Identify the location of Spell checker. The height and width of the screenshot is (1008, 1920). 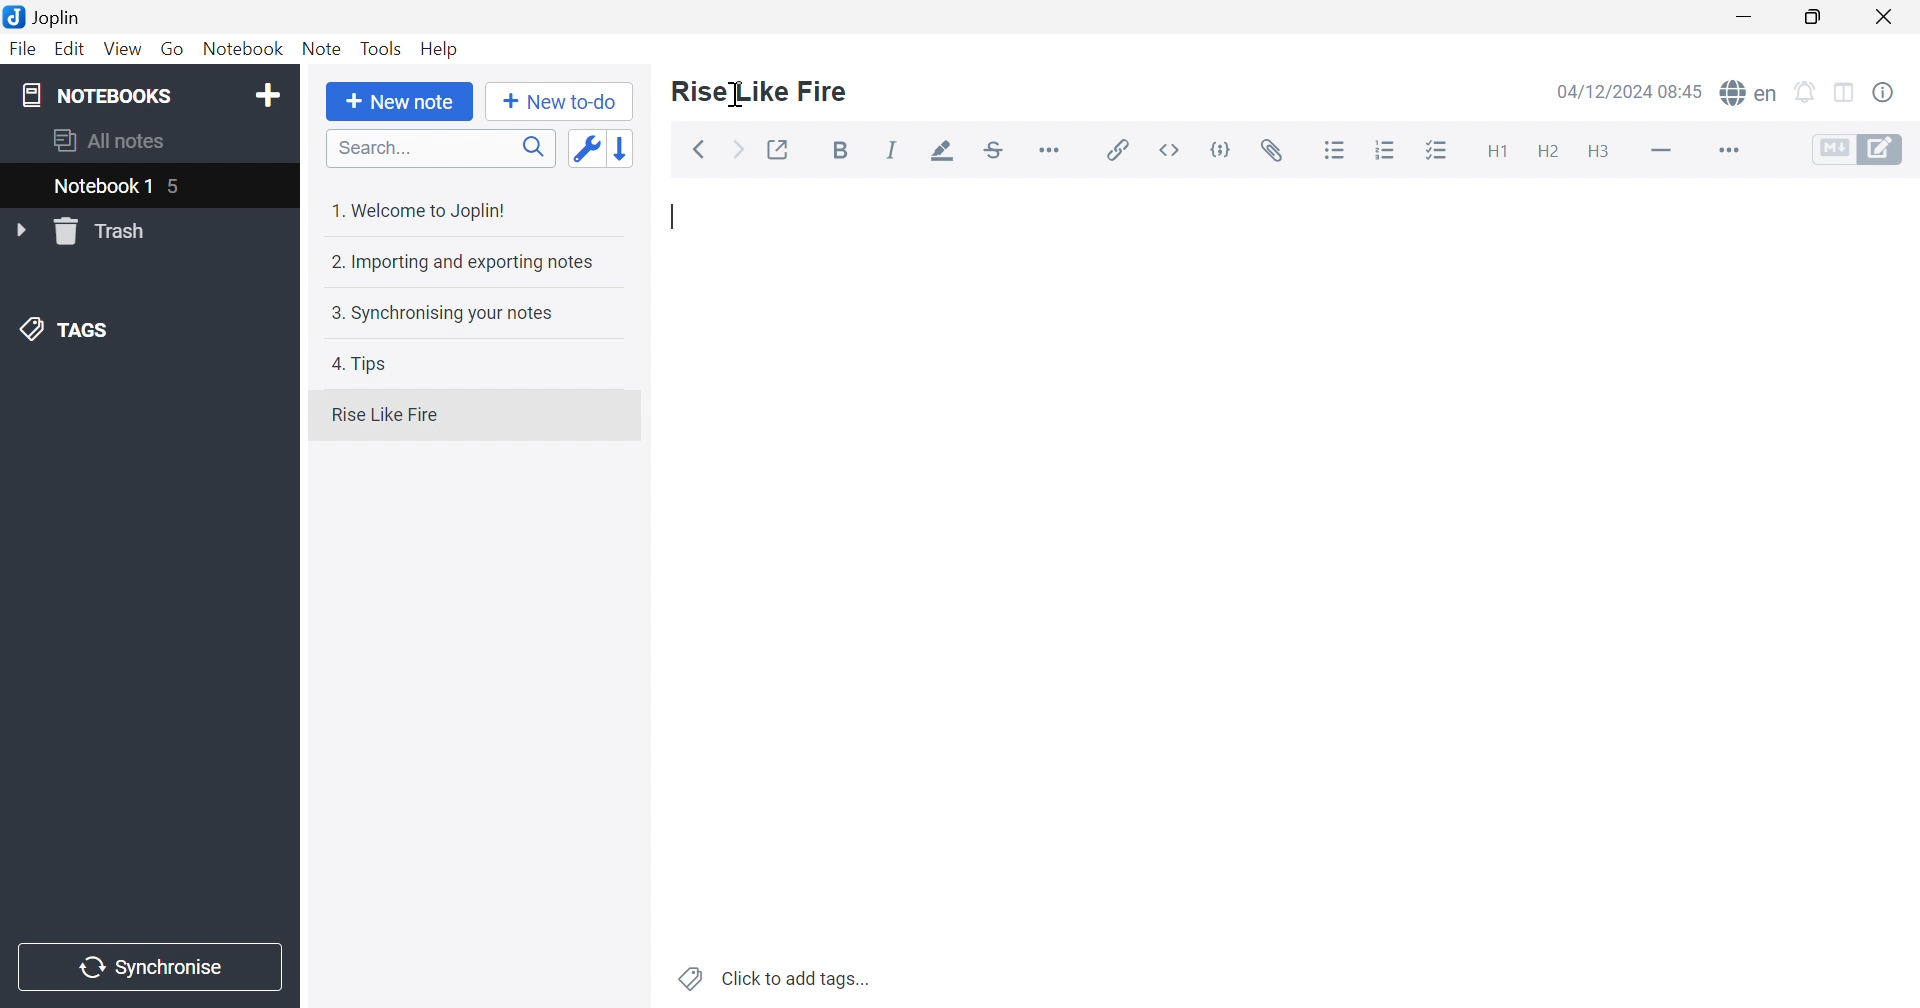
(1753, 92).